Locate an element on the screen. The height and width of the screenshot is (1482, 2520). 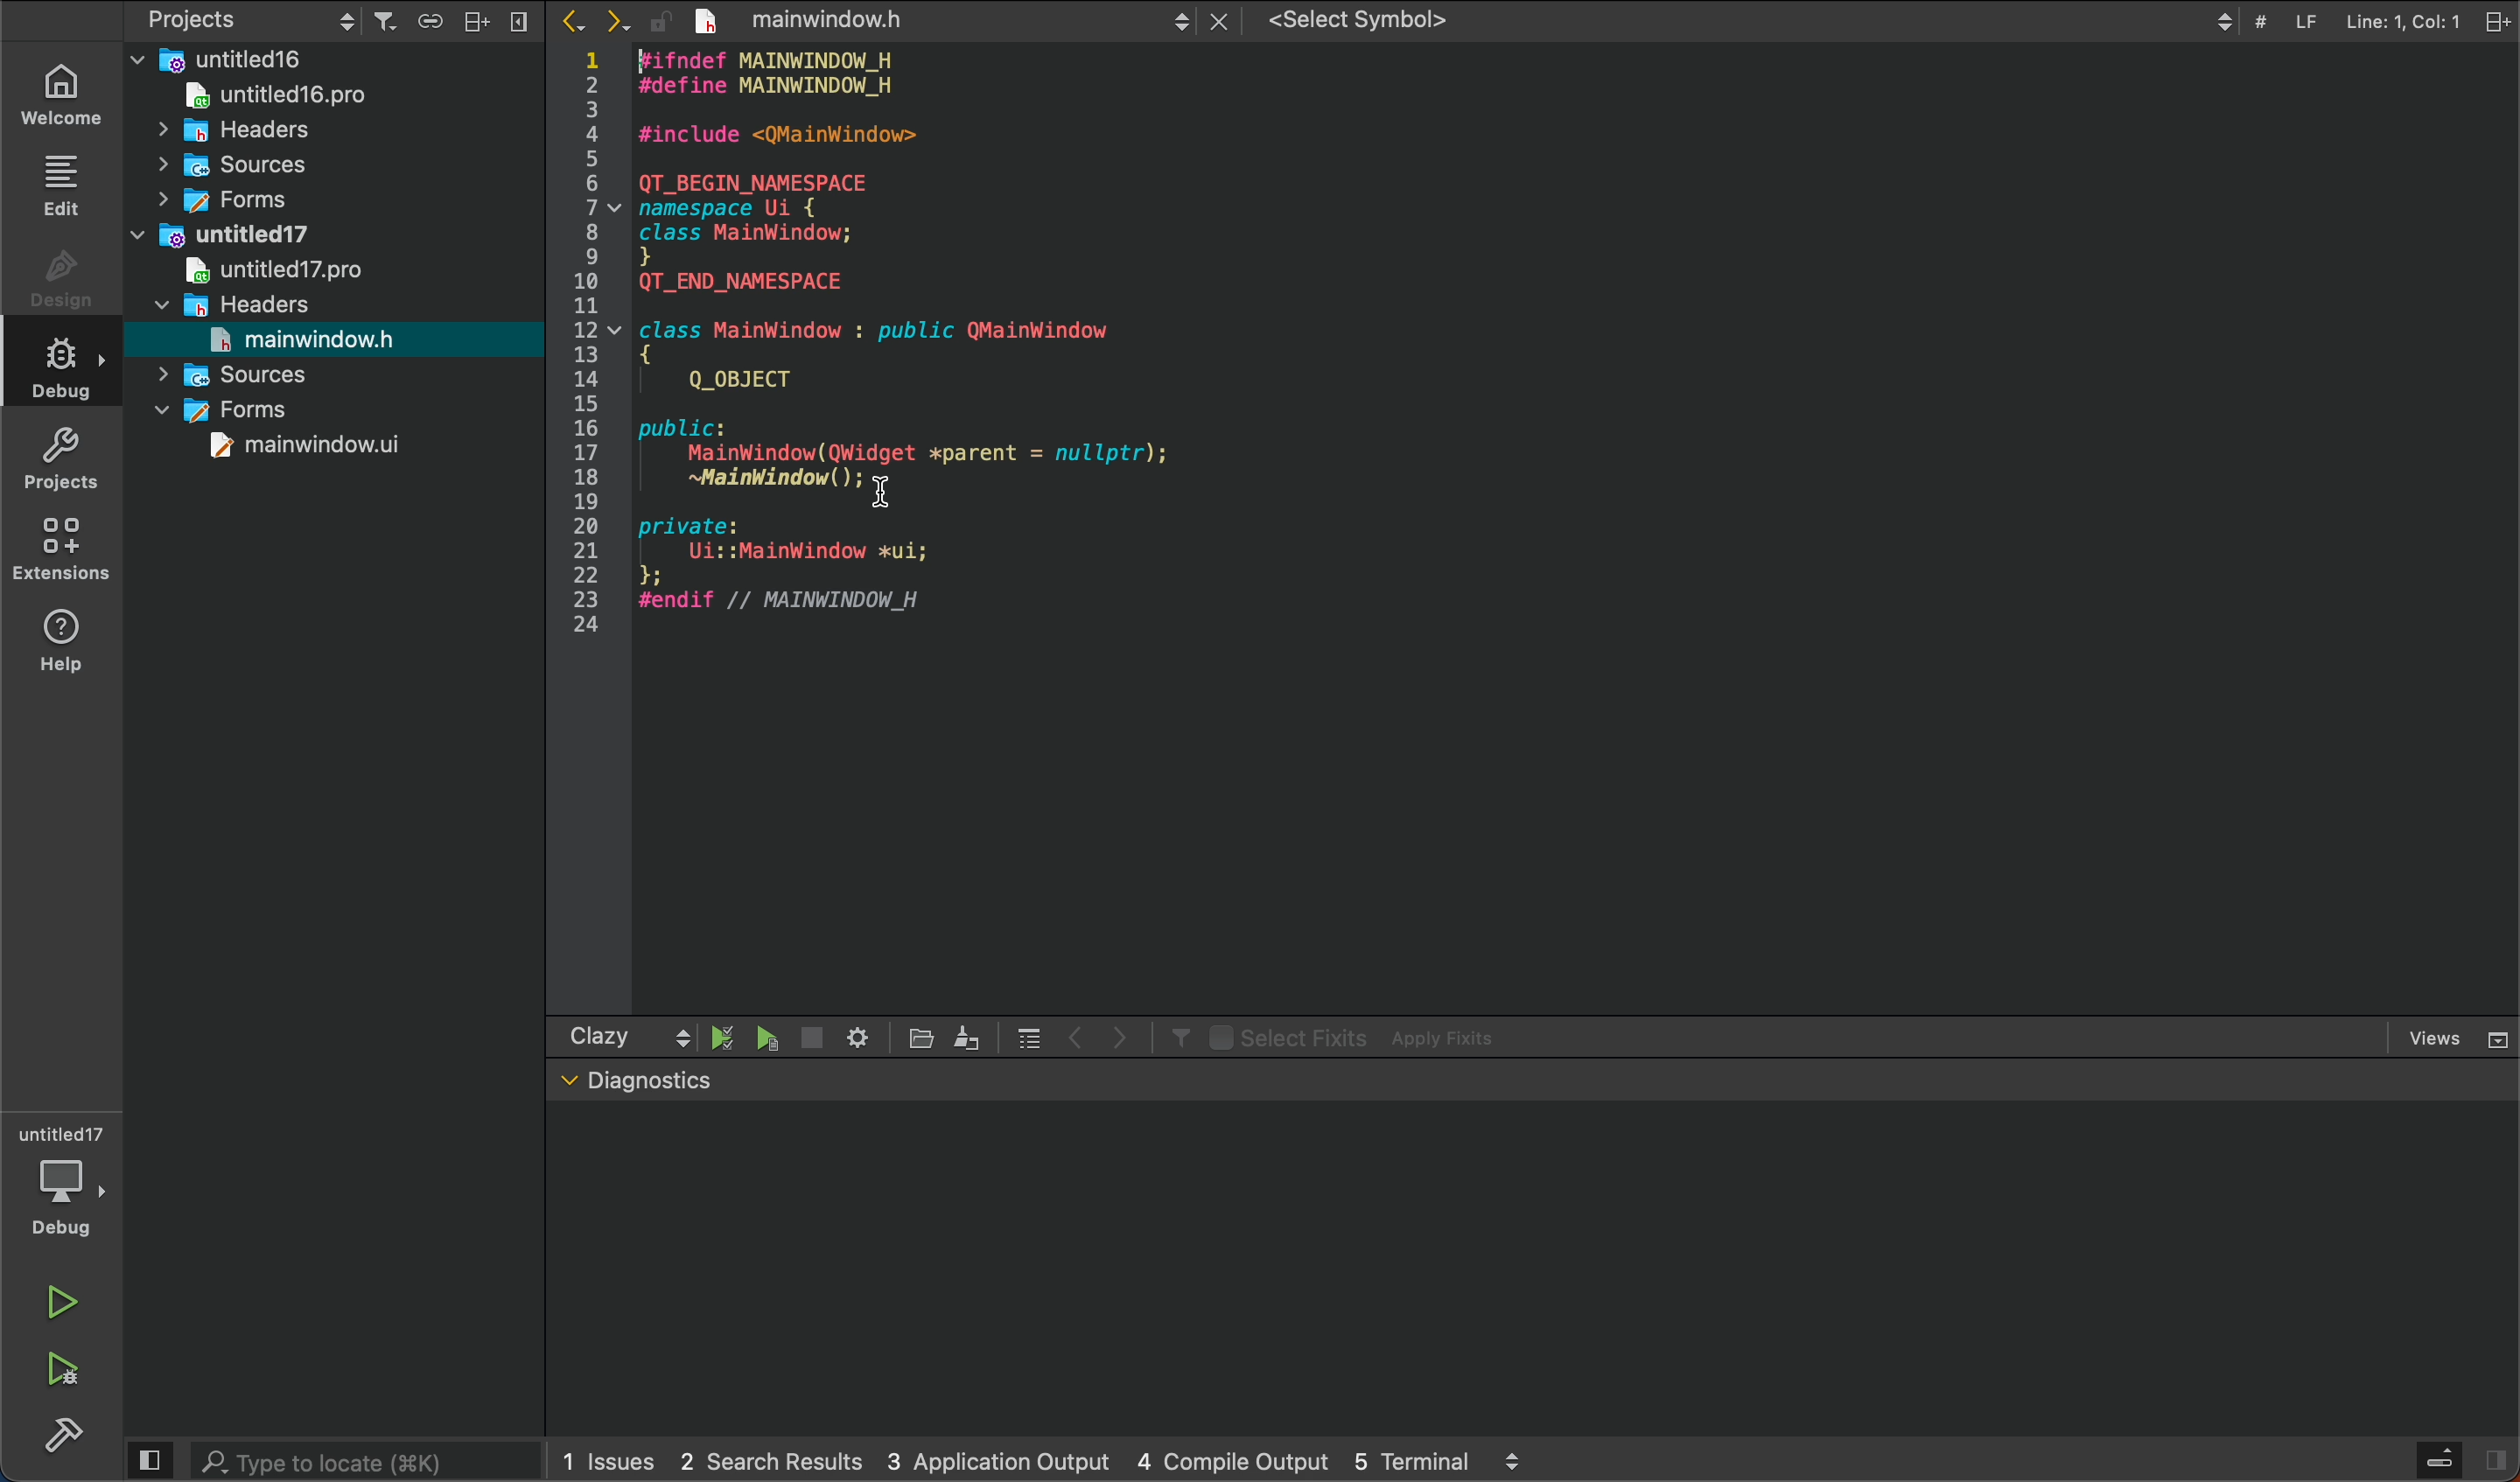
search is located at coordinates (327, 1458).